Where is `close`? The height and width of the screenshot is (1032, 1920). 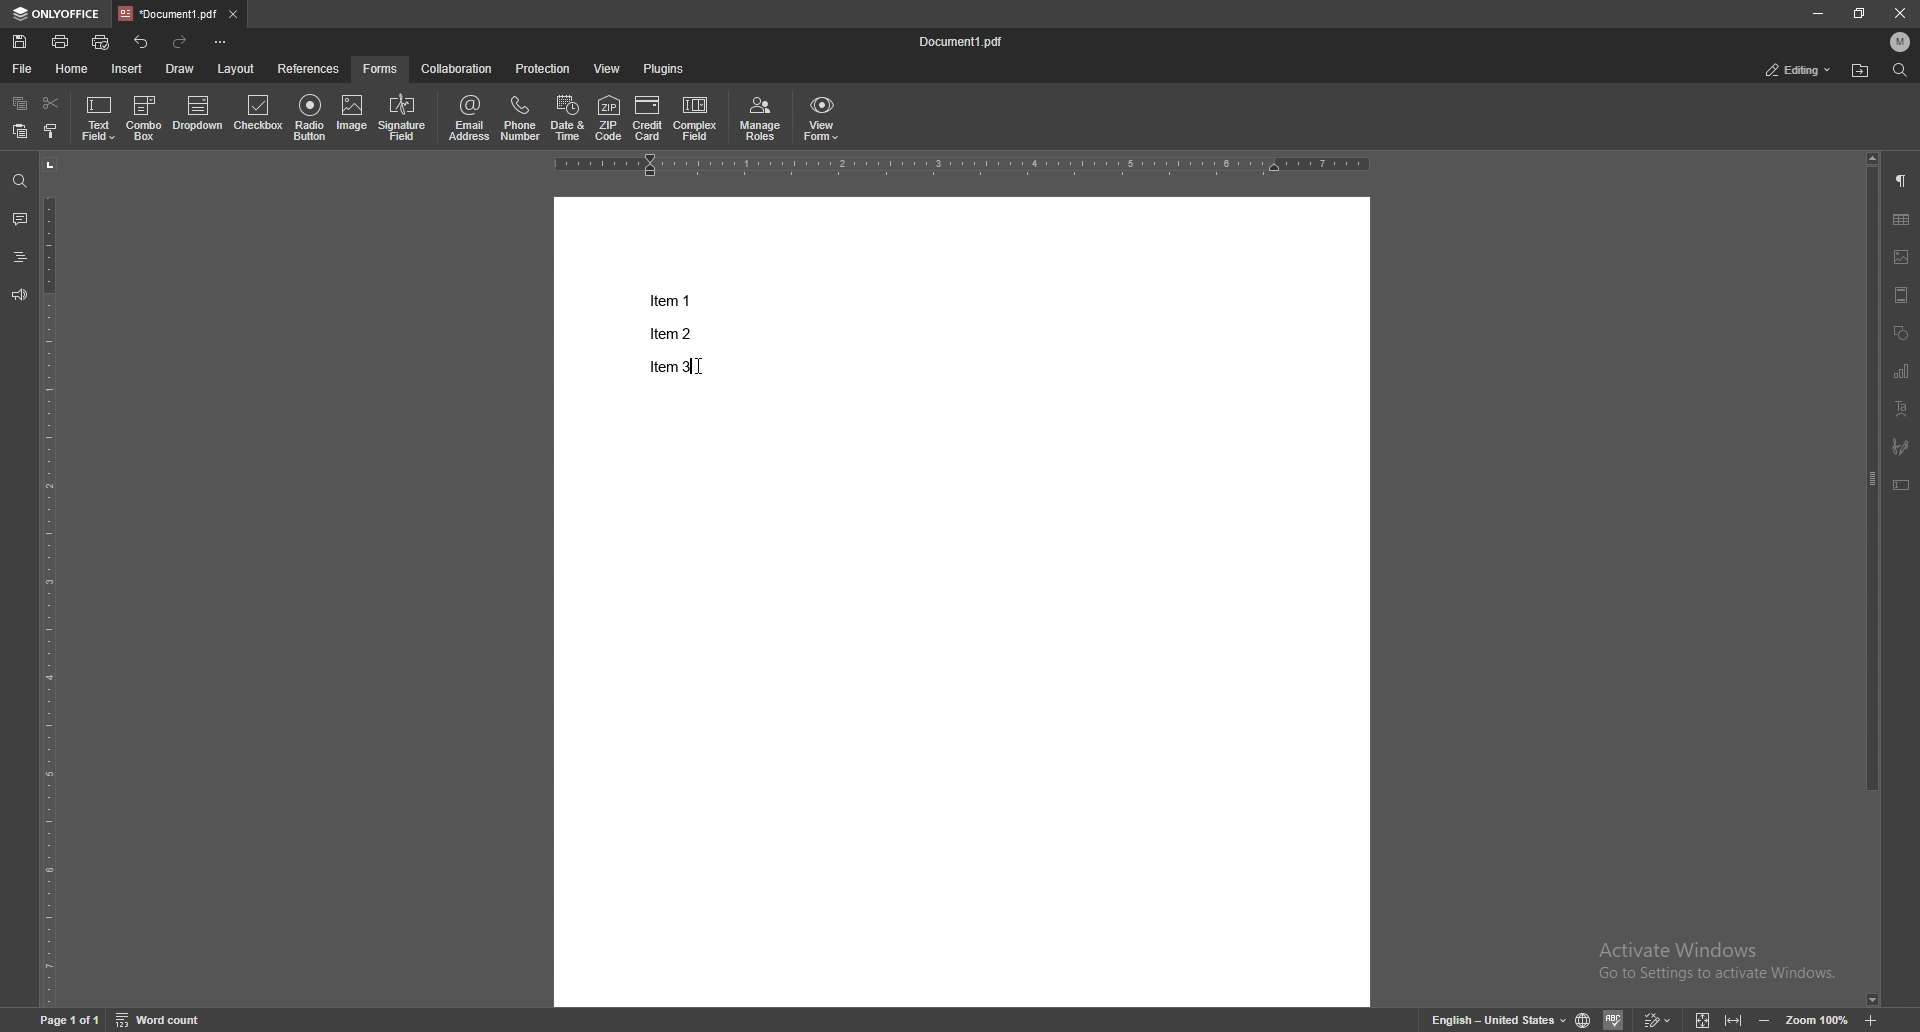 close is located at coordinates (1898, 13).